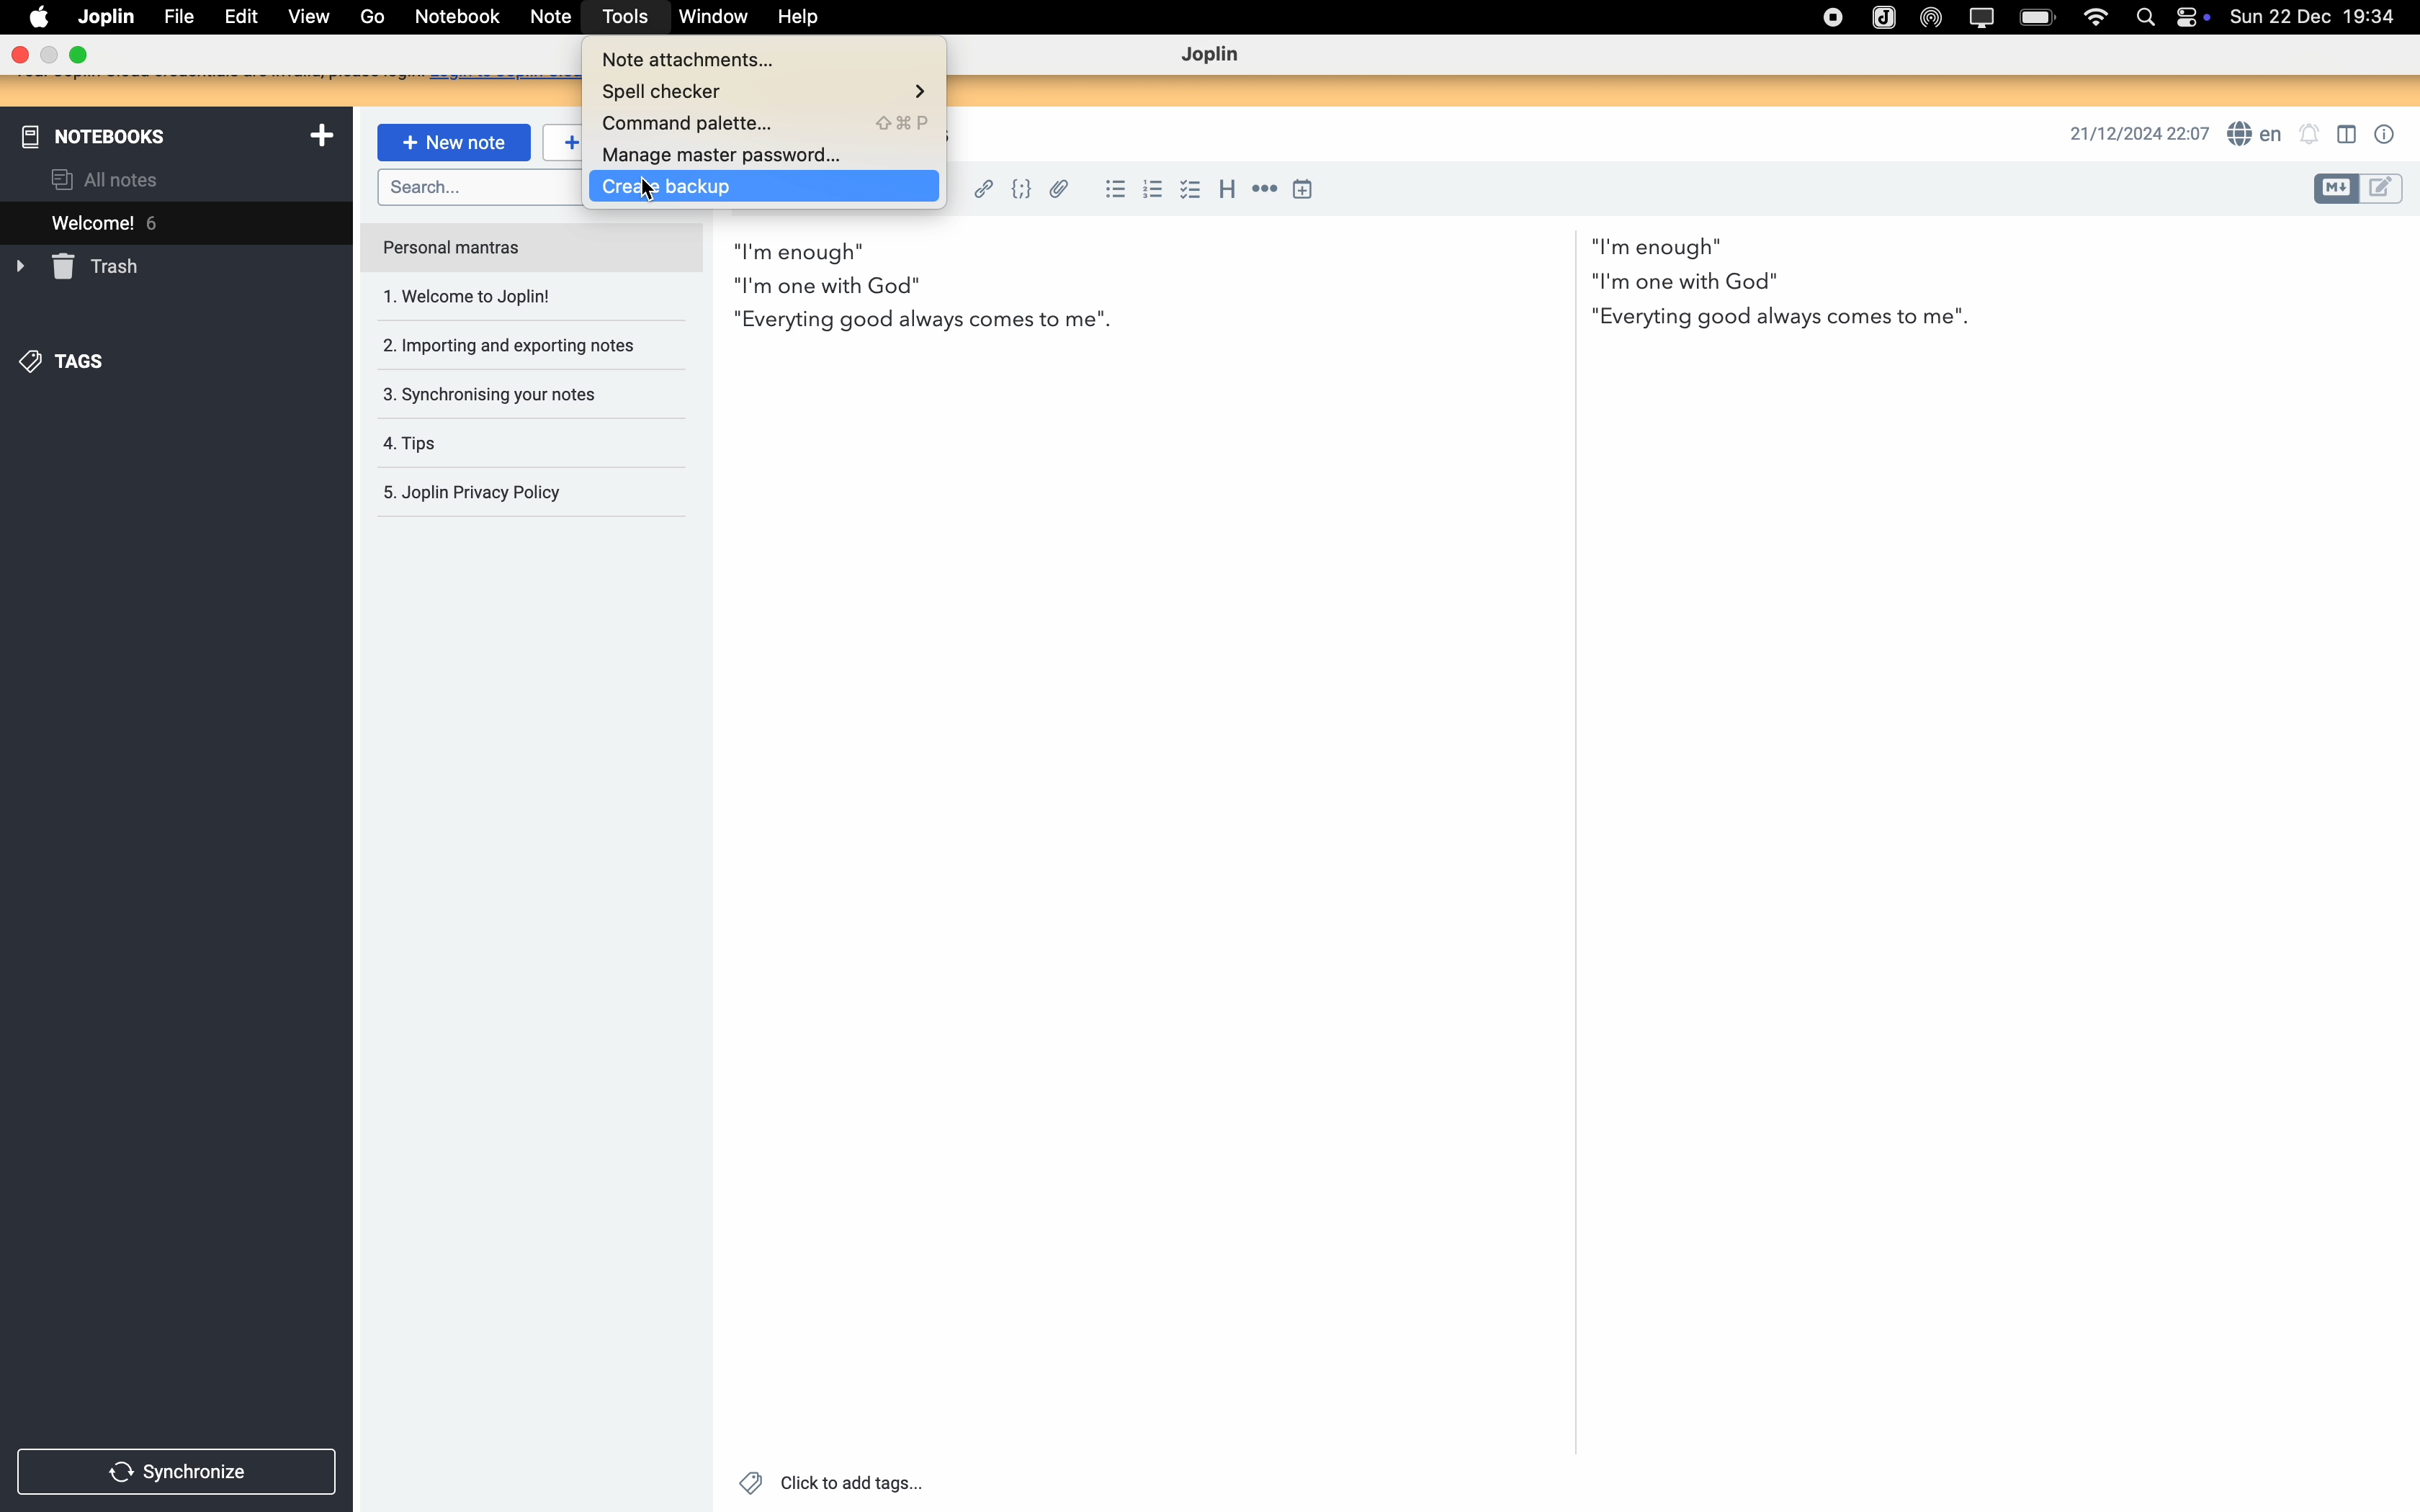  I want to click on close program, so click(18, 53).